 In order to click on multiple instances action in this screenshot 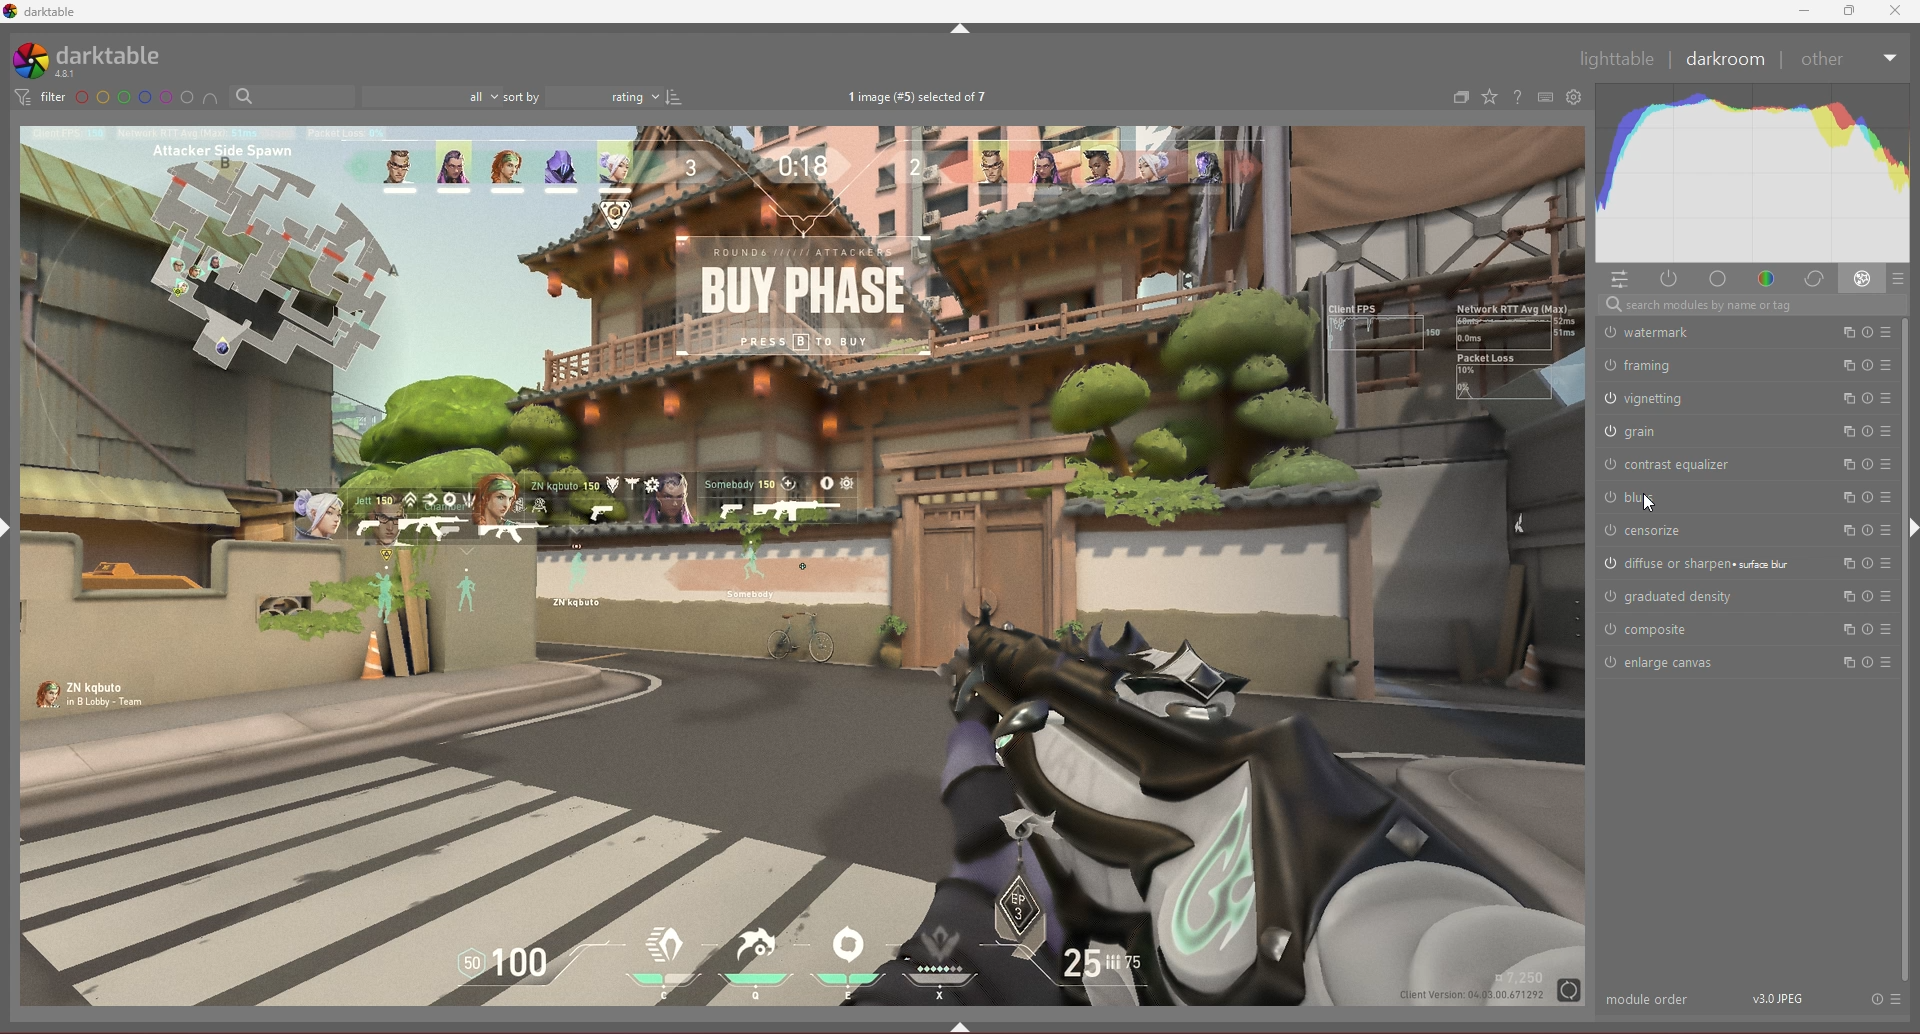, I will do `click(1843, 398)`.